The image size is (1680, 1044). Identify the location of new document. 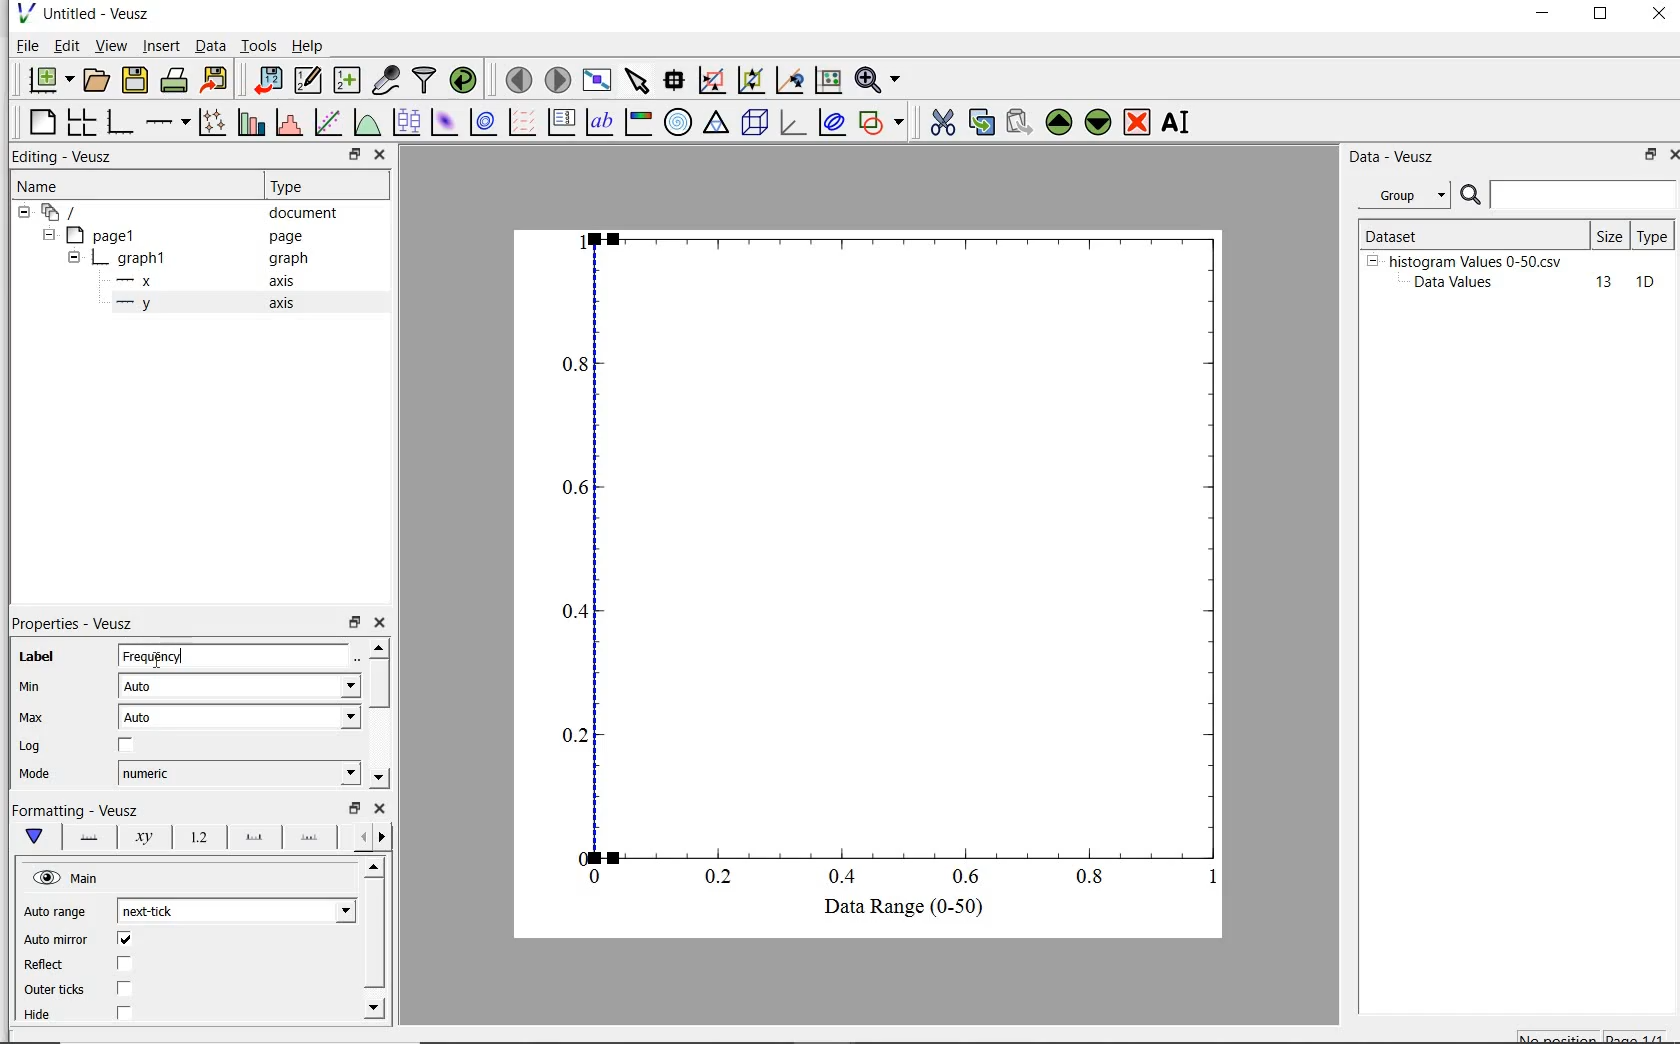
(49, 79).